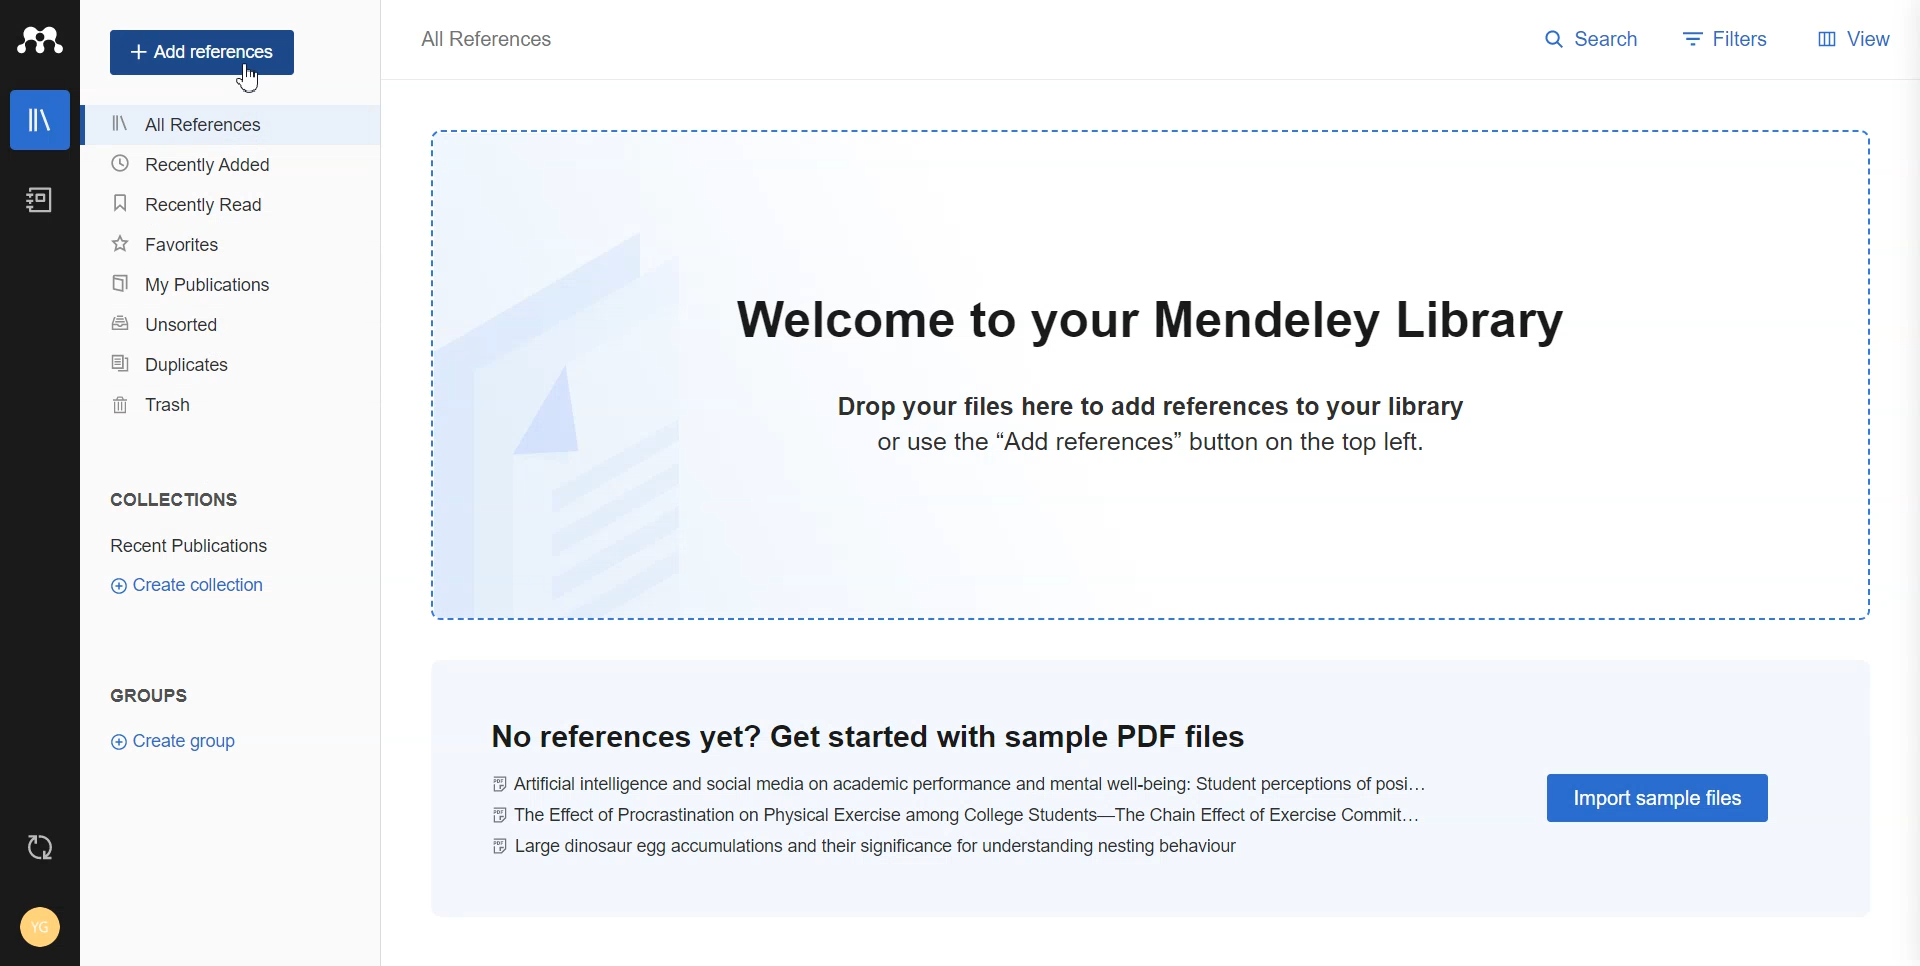  I want to click on Search, so click(1595, 39).